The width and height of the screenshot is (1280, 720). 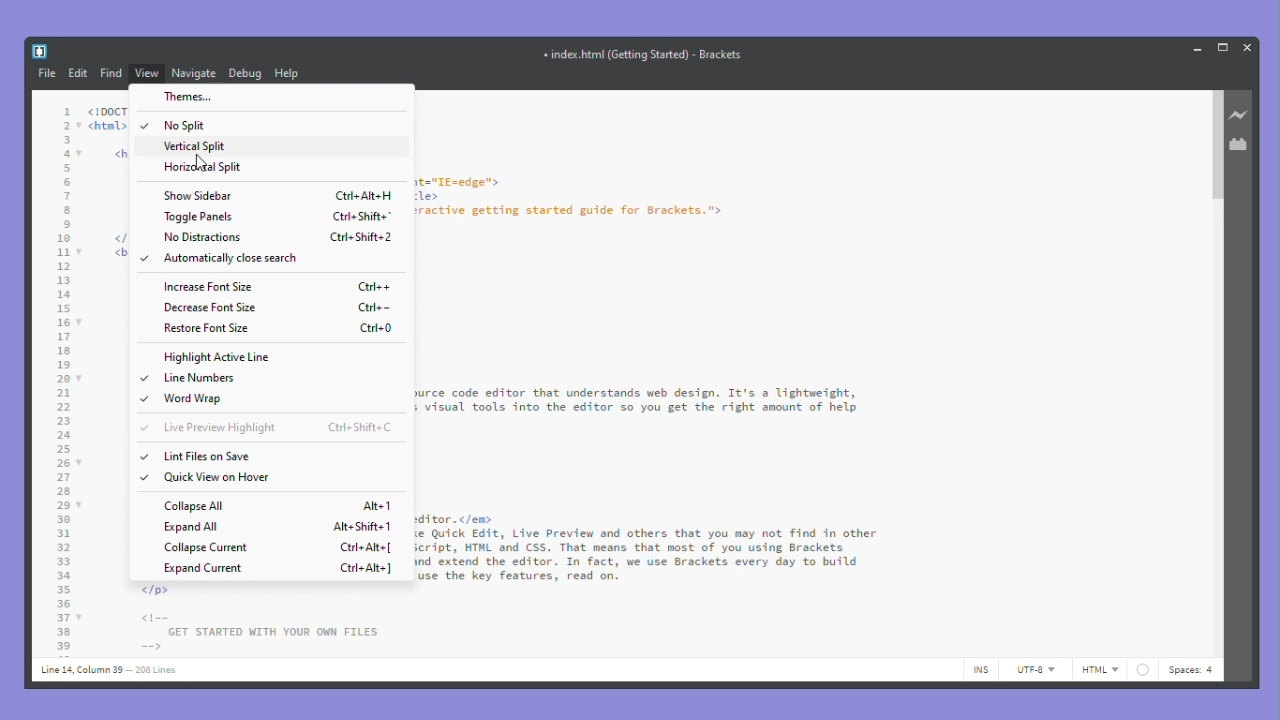 I want to click on <!-- GET STARTED WITH YOUR OWN FILES -->, so click(x=259, y=631).